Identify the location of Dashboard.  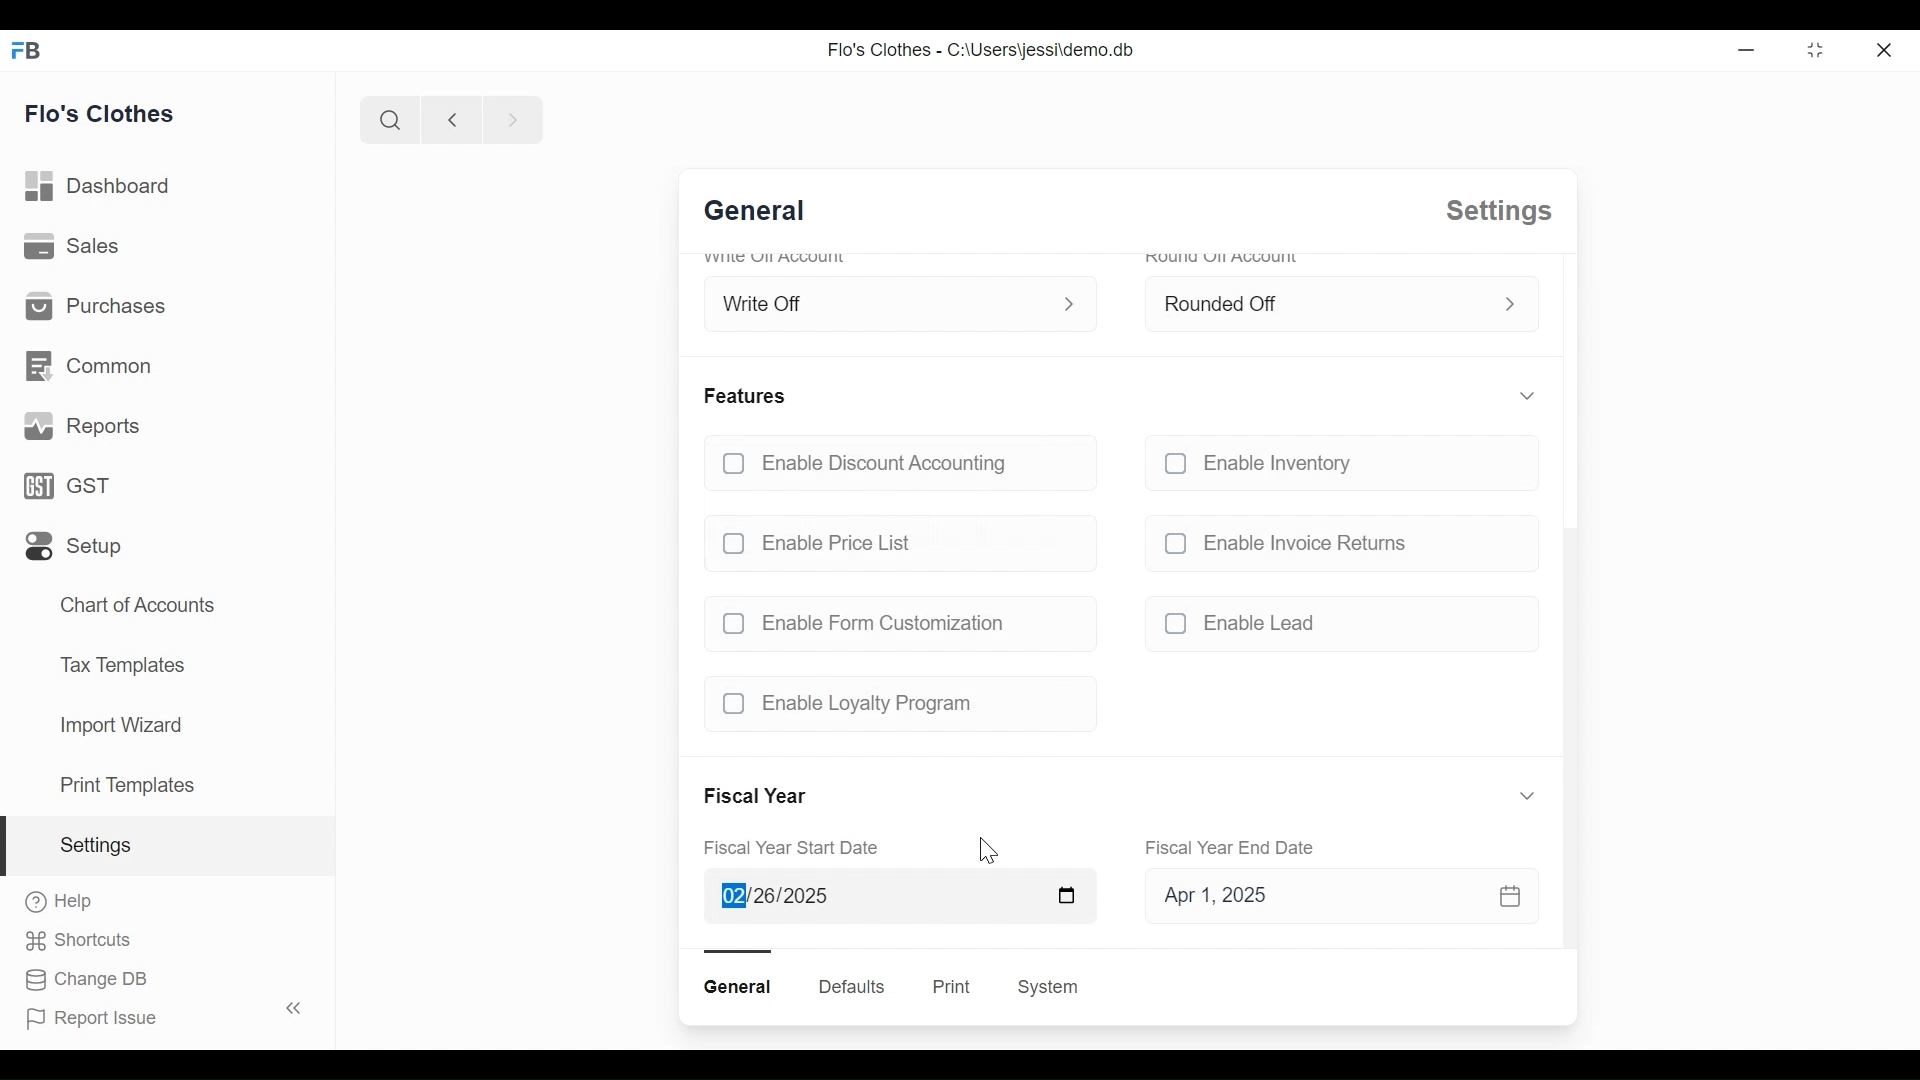
(98, 187).